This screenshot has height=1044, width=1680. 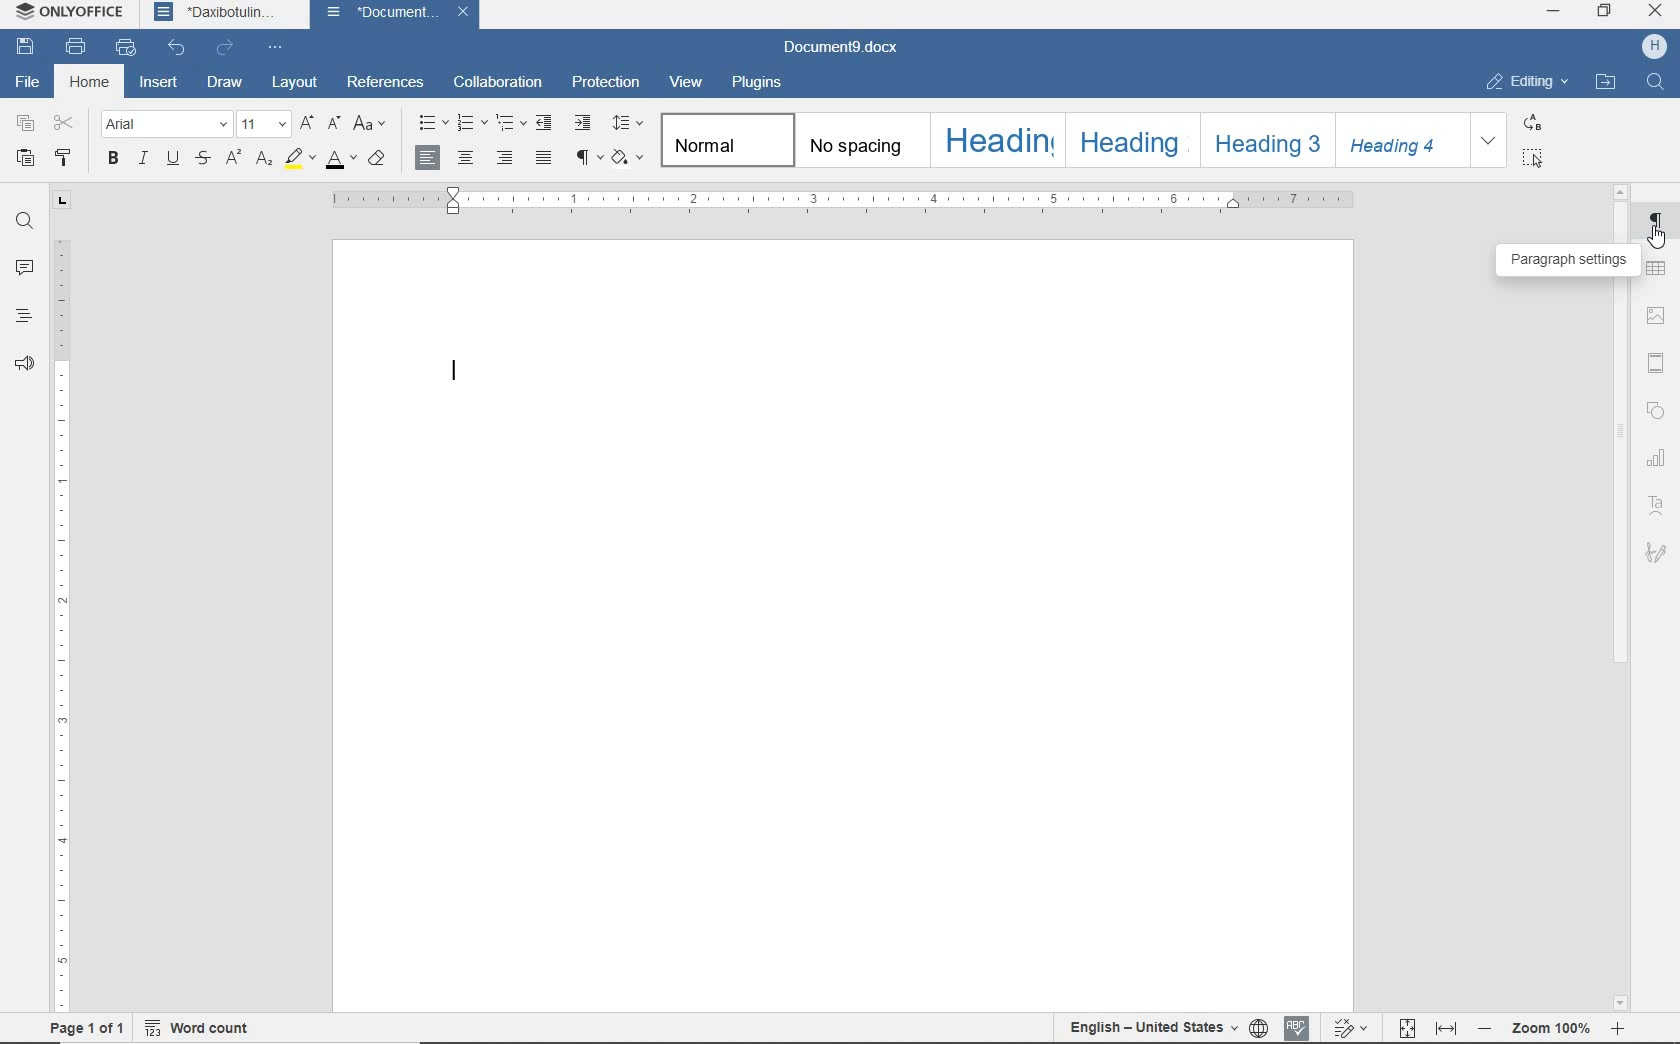 What do you see at coordinates (196, 1027) in the screenshot?
I see `word count` at bounding box center [196, 1027].